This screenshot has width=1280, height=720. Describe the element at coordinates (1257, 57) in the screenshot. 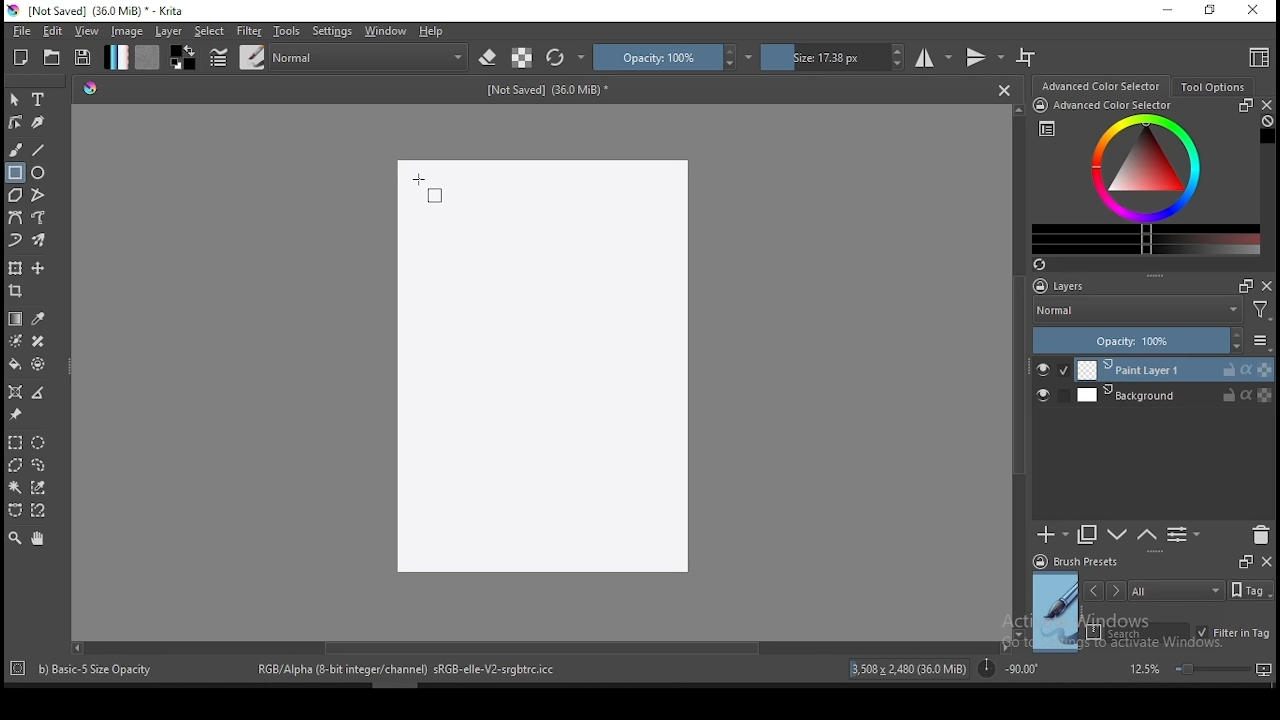

I see `choose workspace` at that location.